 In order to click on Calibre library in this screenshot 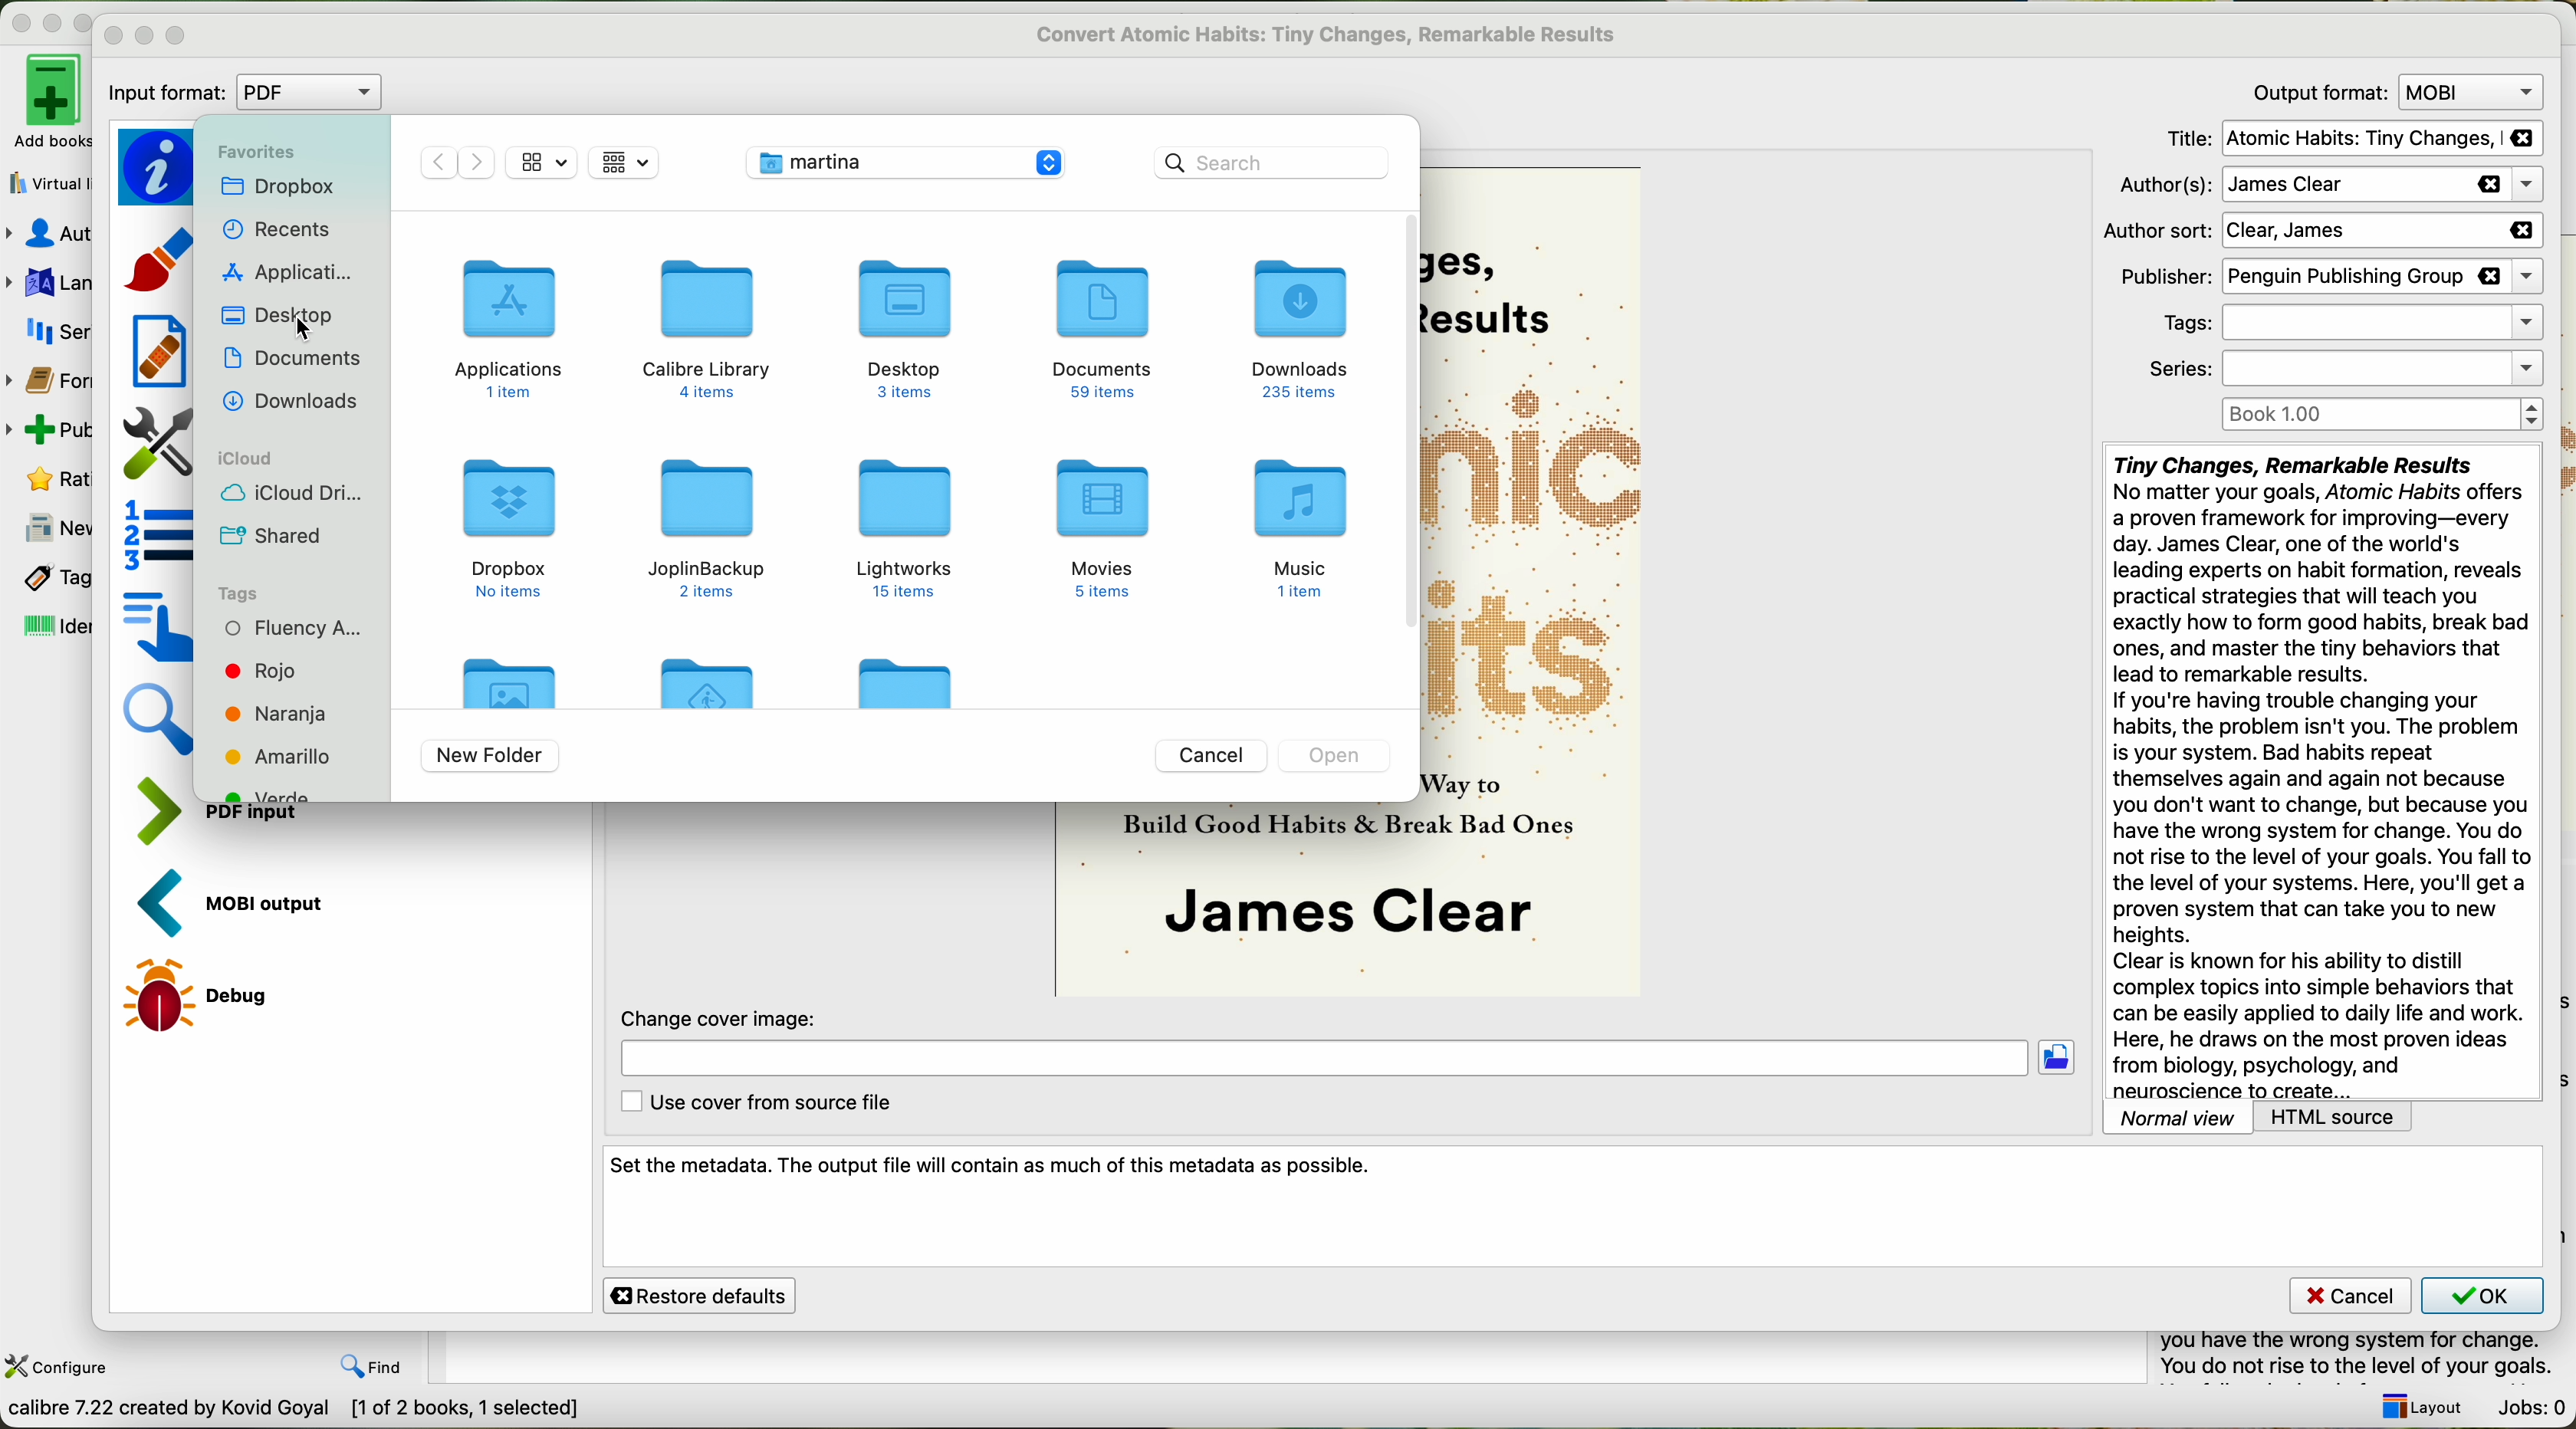, I will do `click(709, 329)`.